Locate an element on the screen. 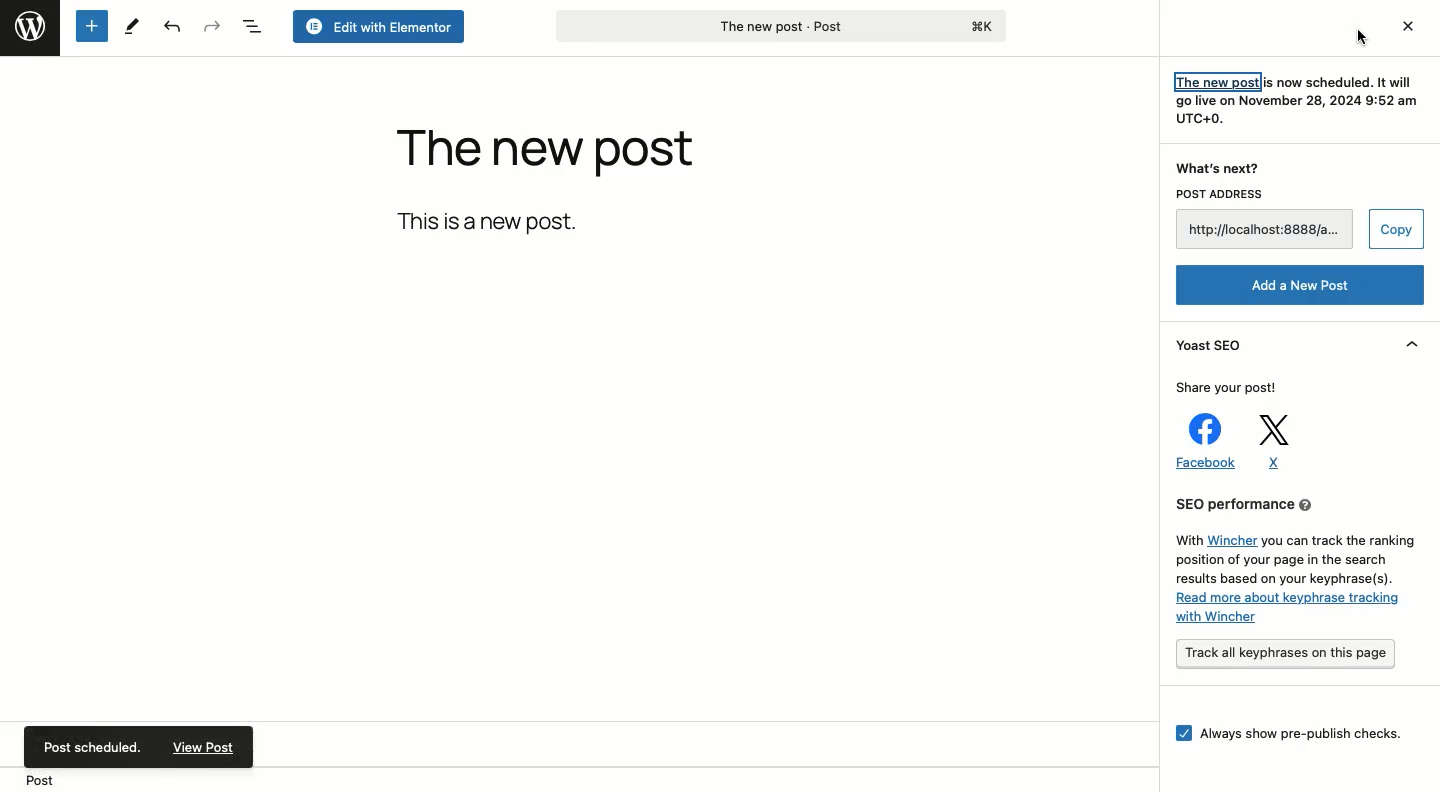 Image resolution: width=1440 pixels, height=792 pixels. Document overview is located at coordinates (255, 26).